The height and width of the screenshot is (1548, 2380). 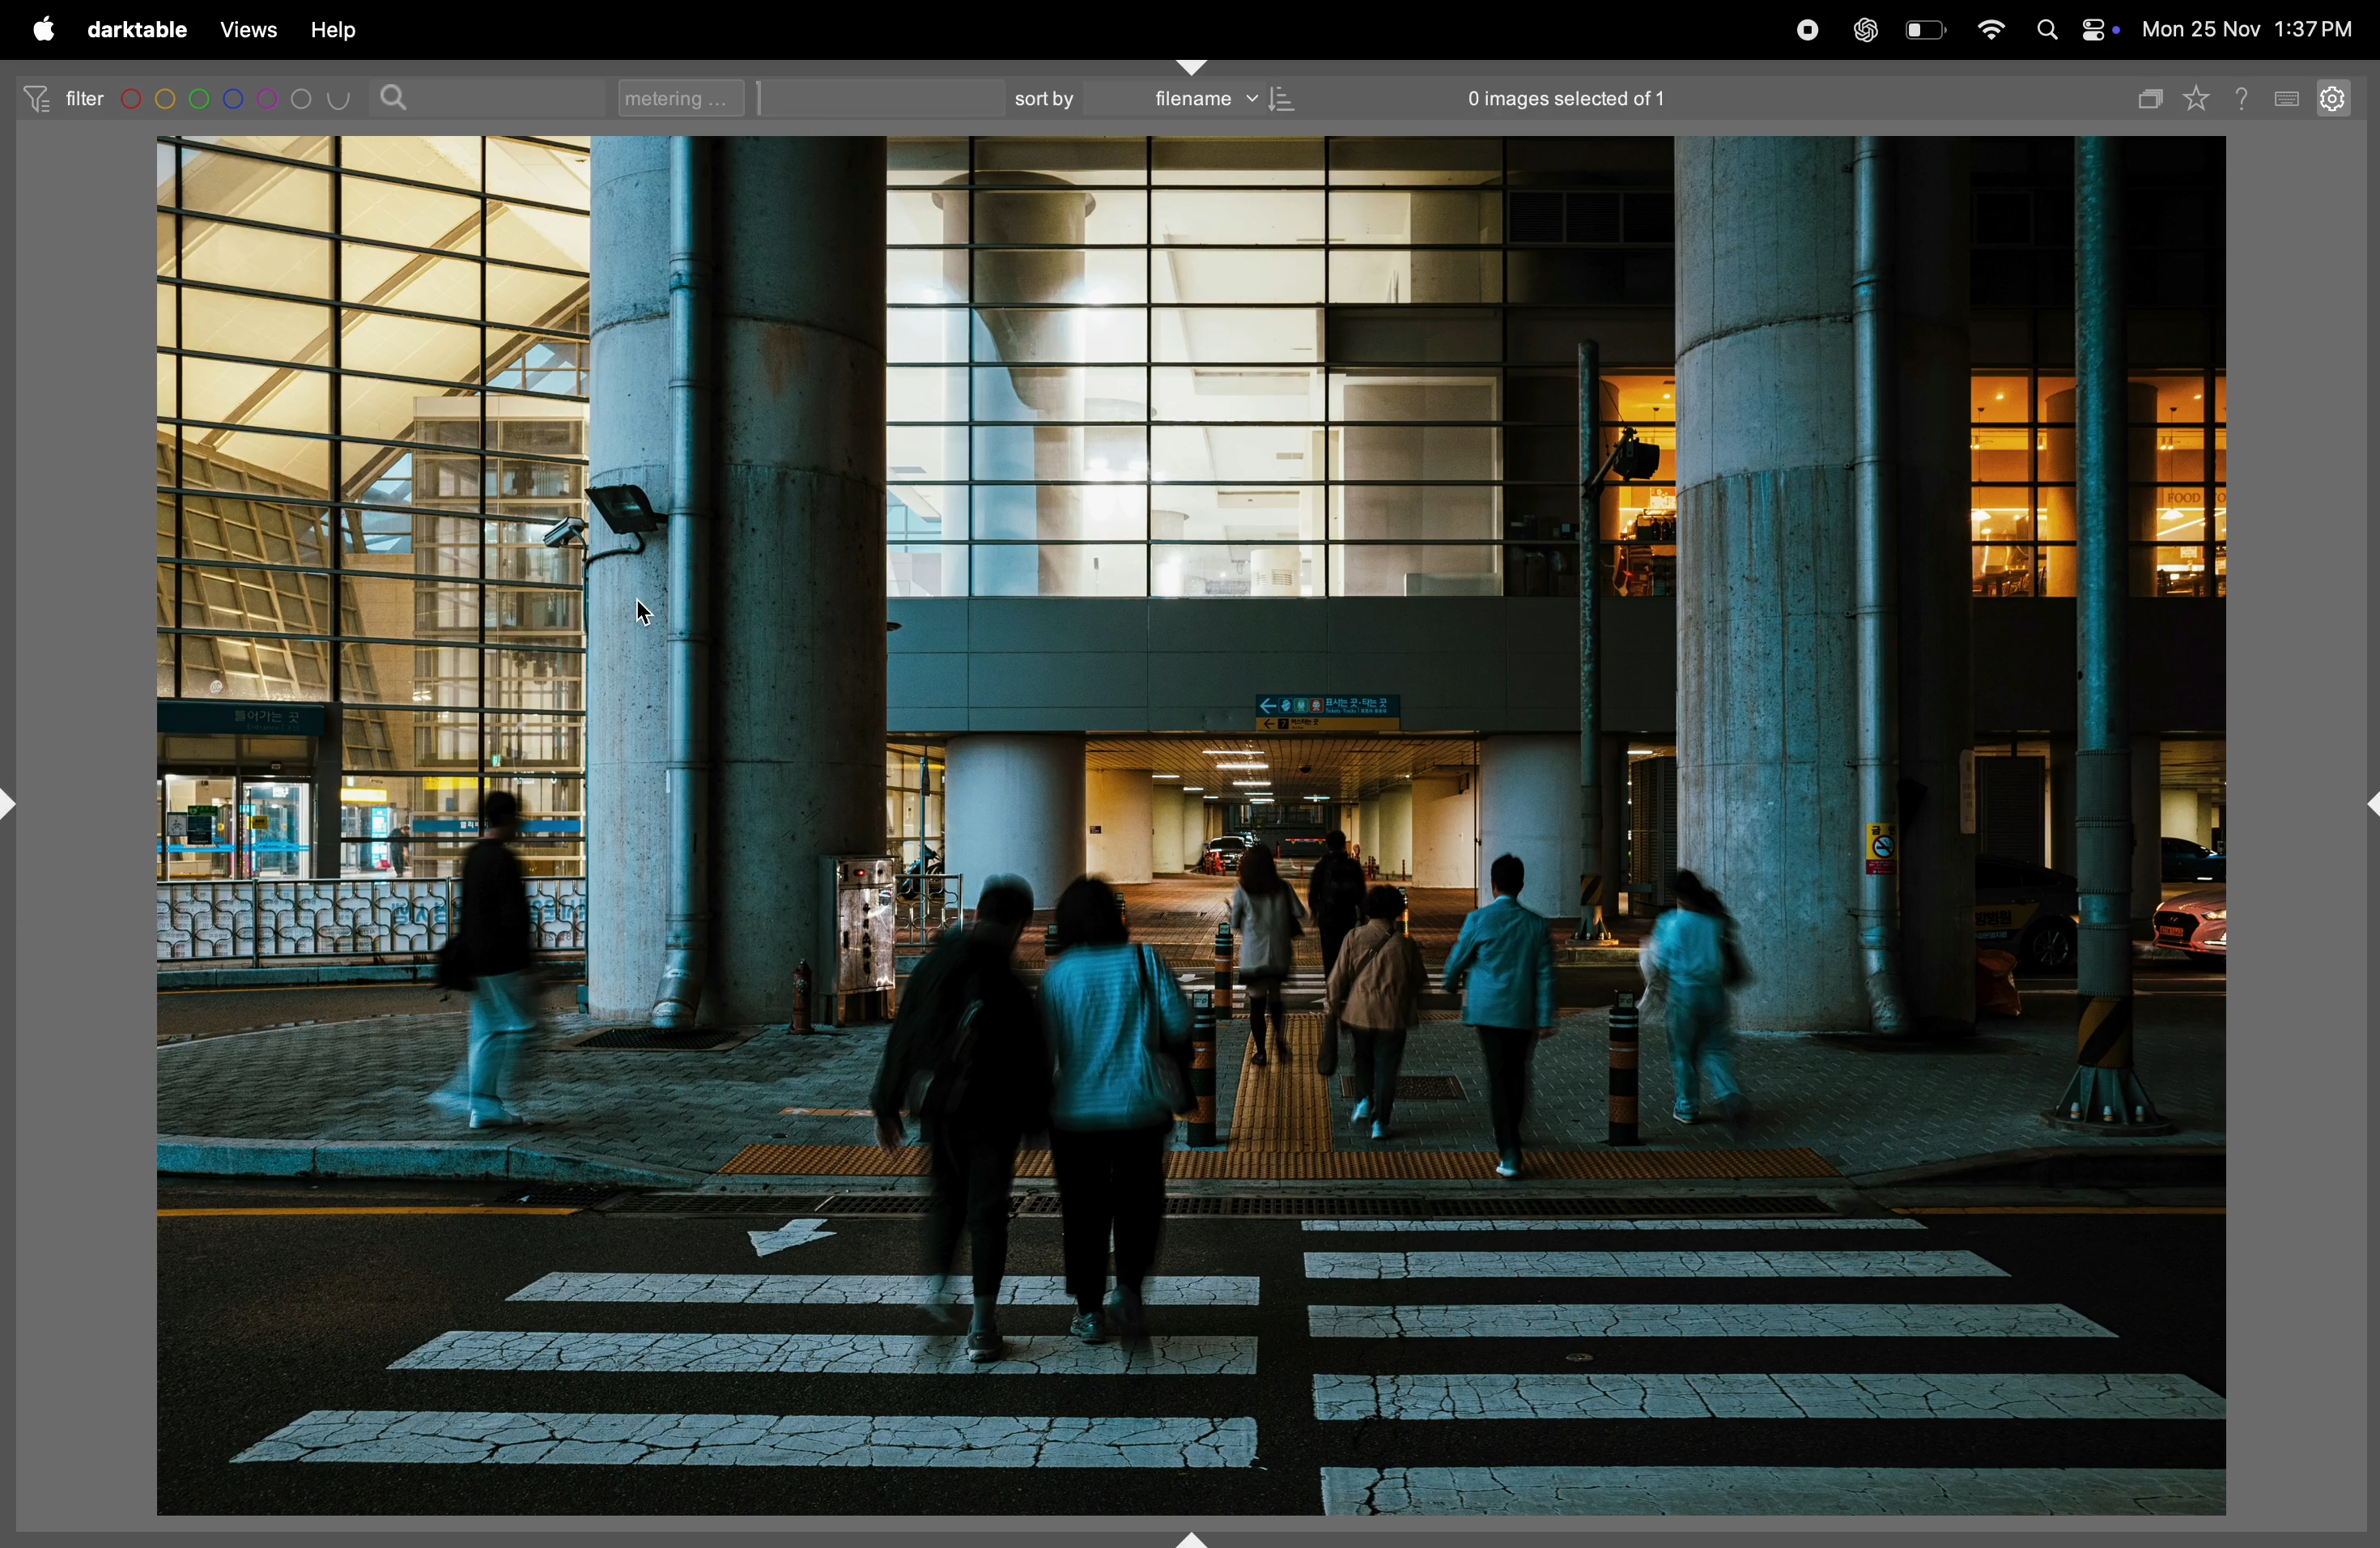 What do you see at coordinates (2102, 31) in the screenshot?
I see `apple widgets` at bounding box center [2102, 31].